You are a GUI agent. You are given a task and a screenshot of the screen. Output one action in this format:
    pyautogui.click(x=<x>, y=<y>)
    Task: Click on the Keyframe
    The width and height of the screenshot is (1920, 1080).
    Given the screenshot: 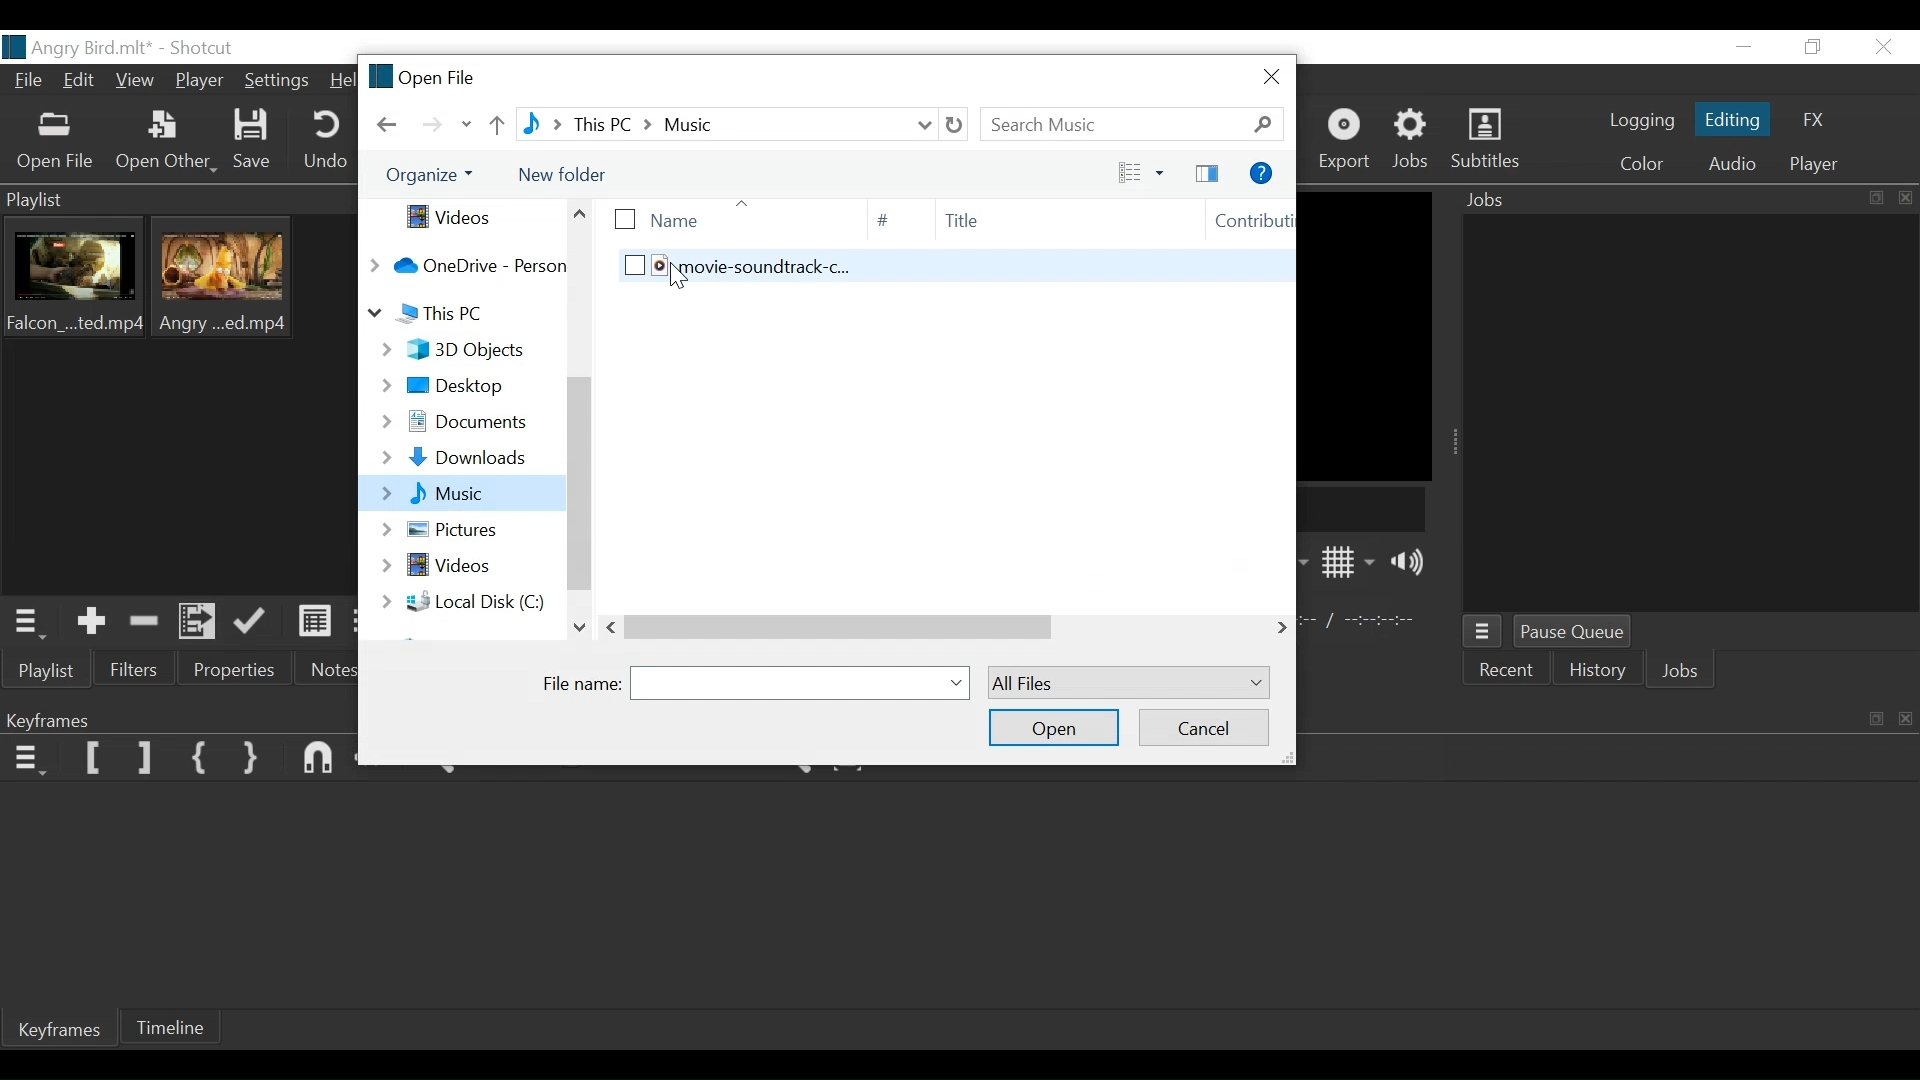 What is the action you would take?
    pyautogui.click(x=56, y=1031)
    